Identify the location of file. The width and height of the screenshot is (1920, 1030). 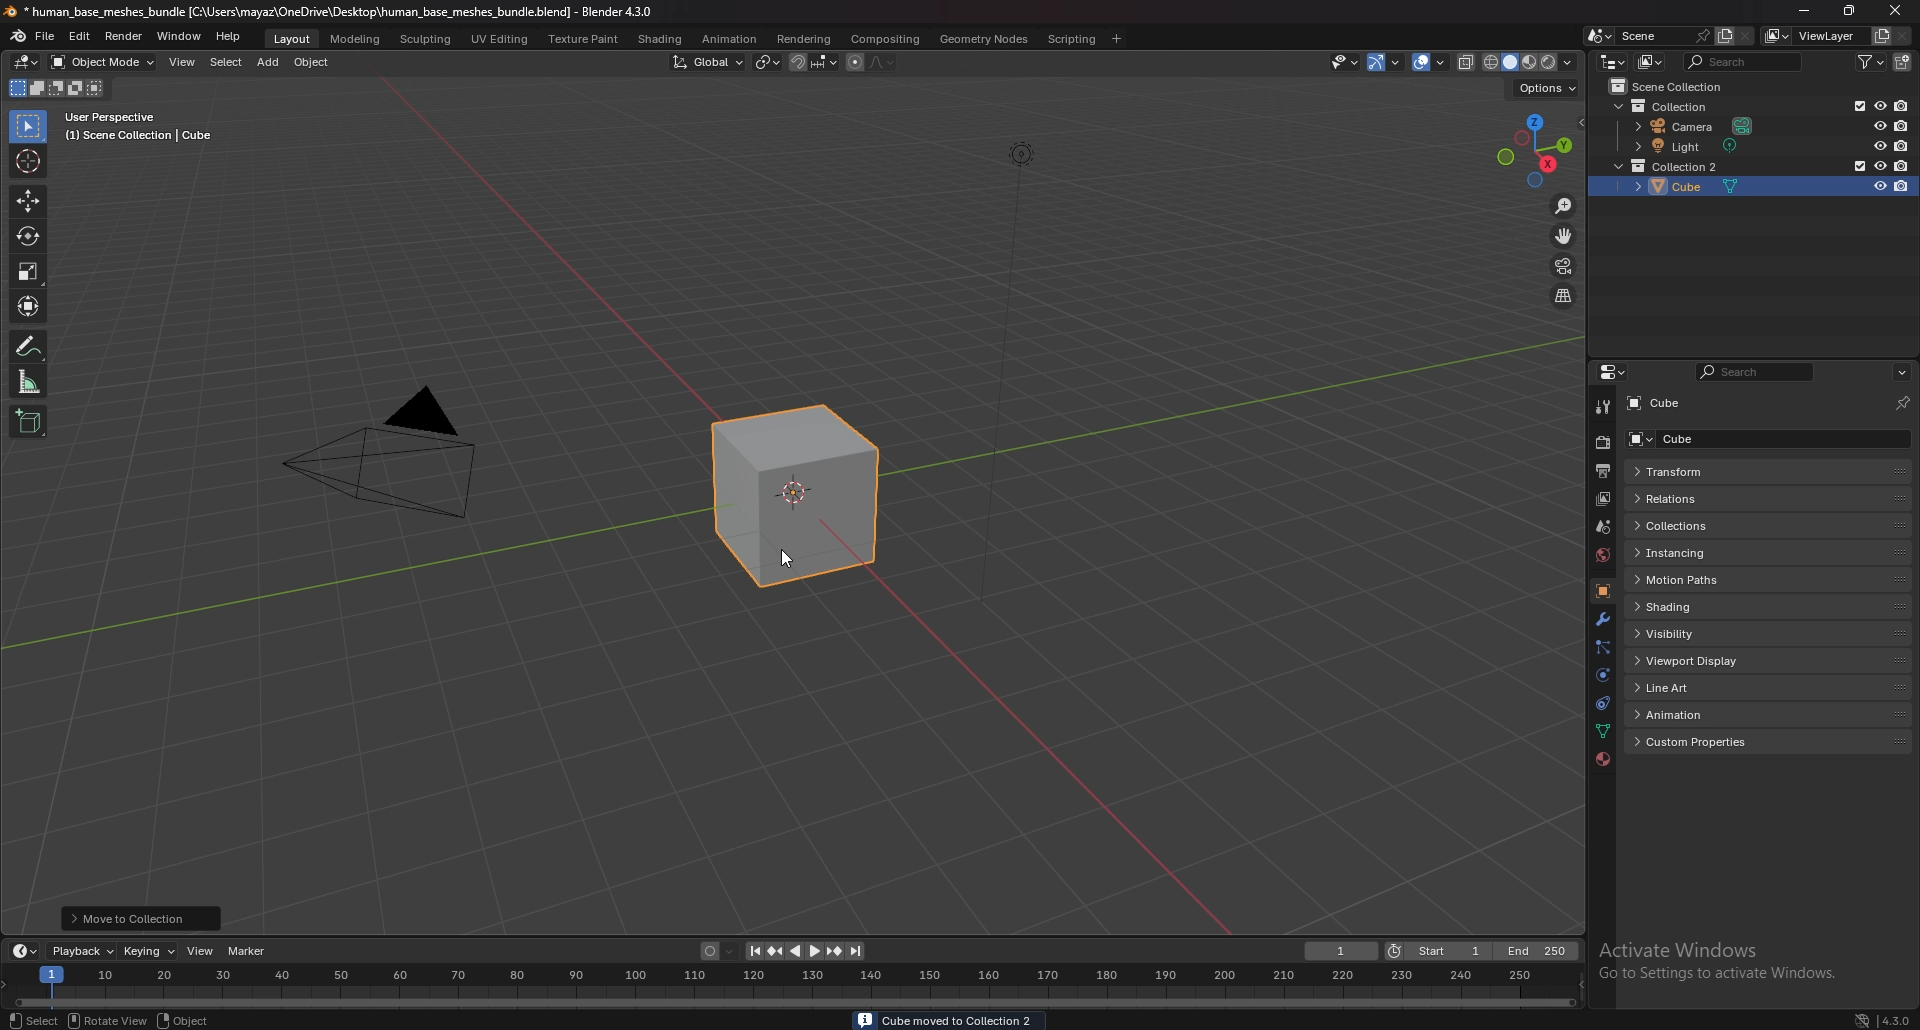
(46, 37).